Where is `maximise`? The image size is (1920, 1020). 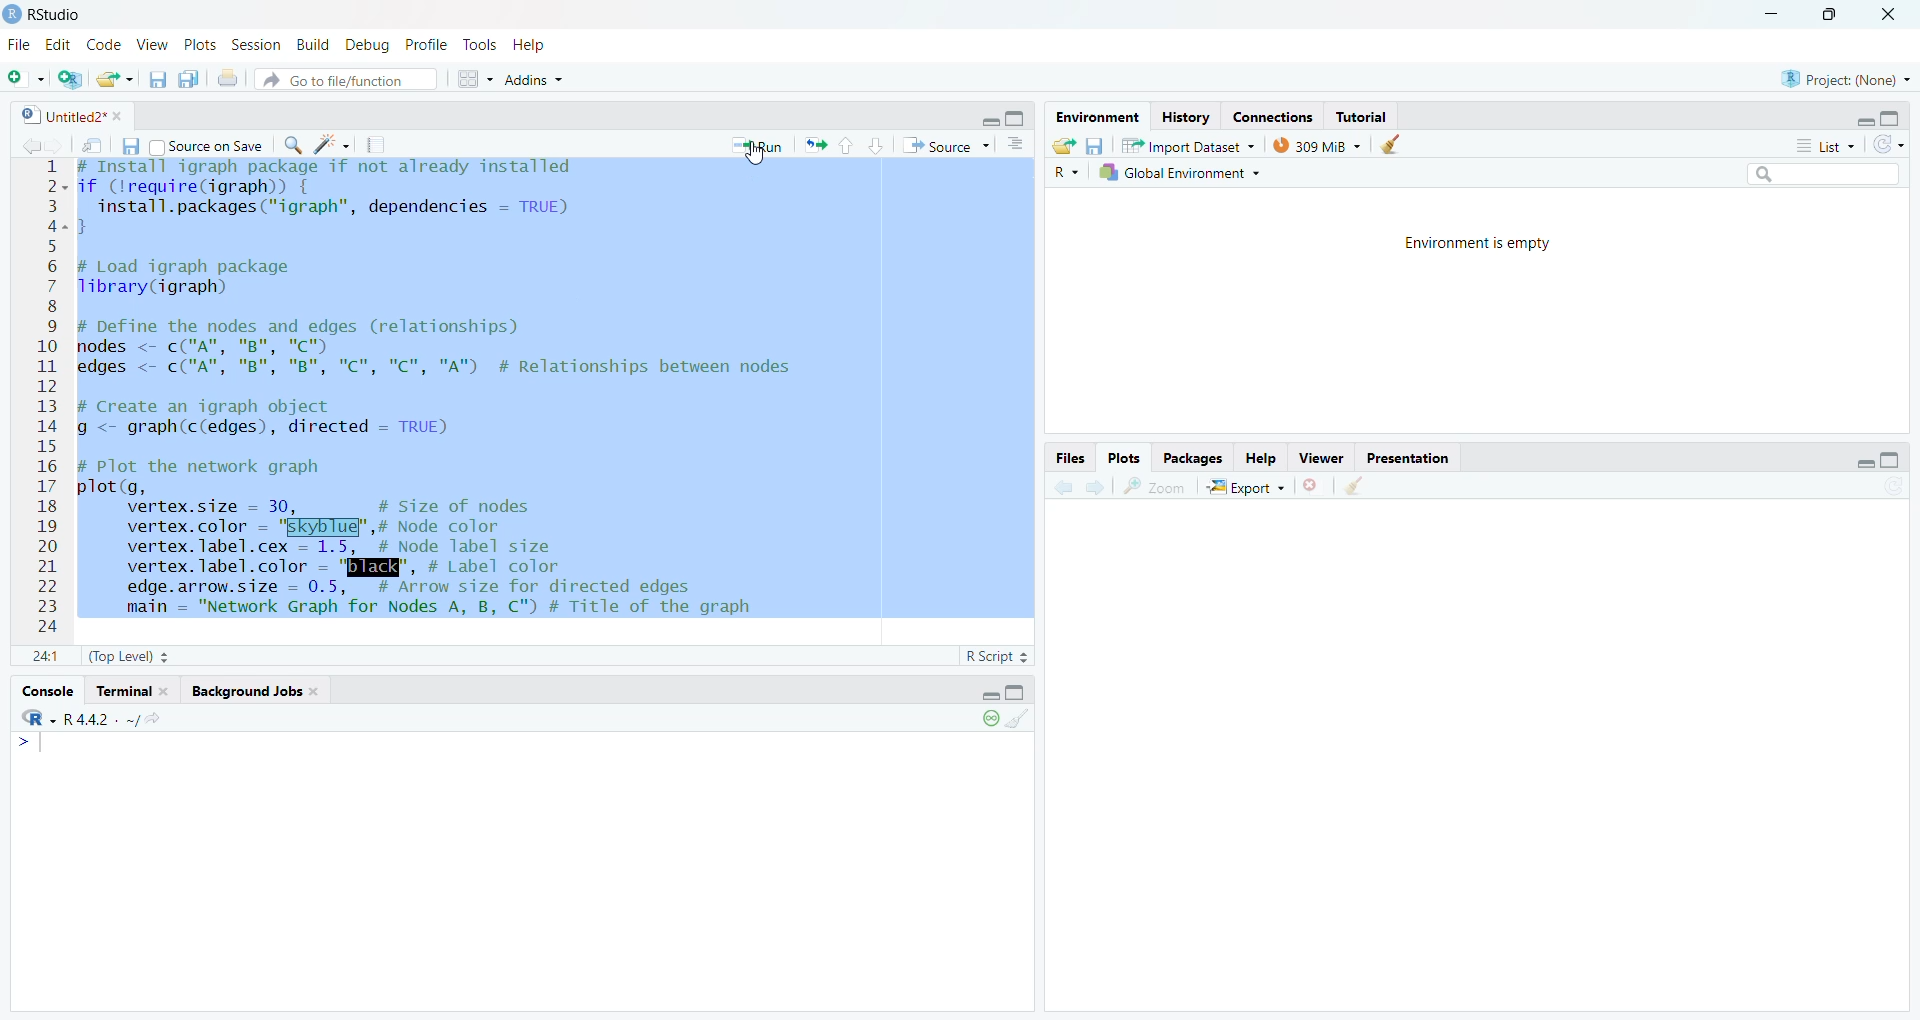 maximise is located at coordinates (1017, 117).